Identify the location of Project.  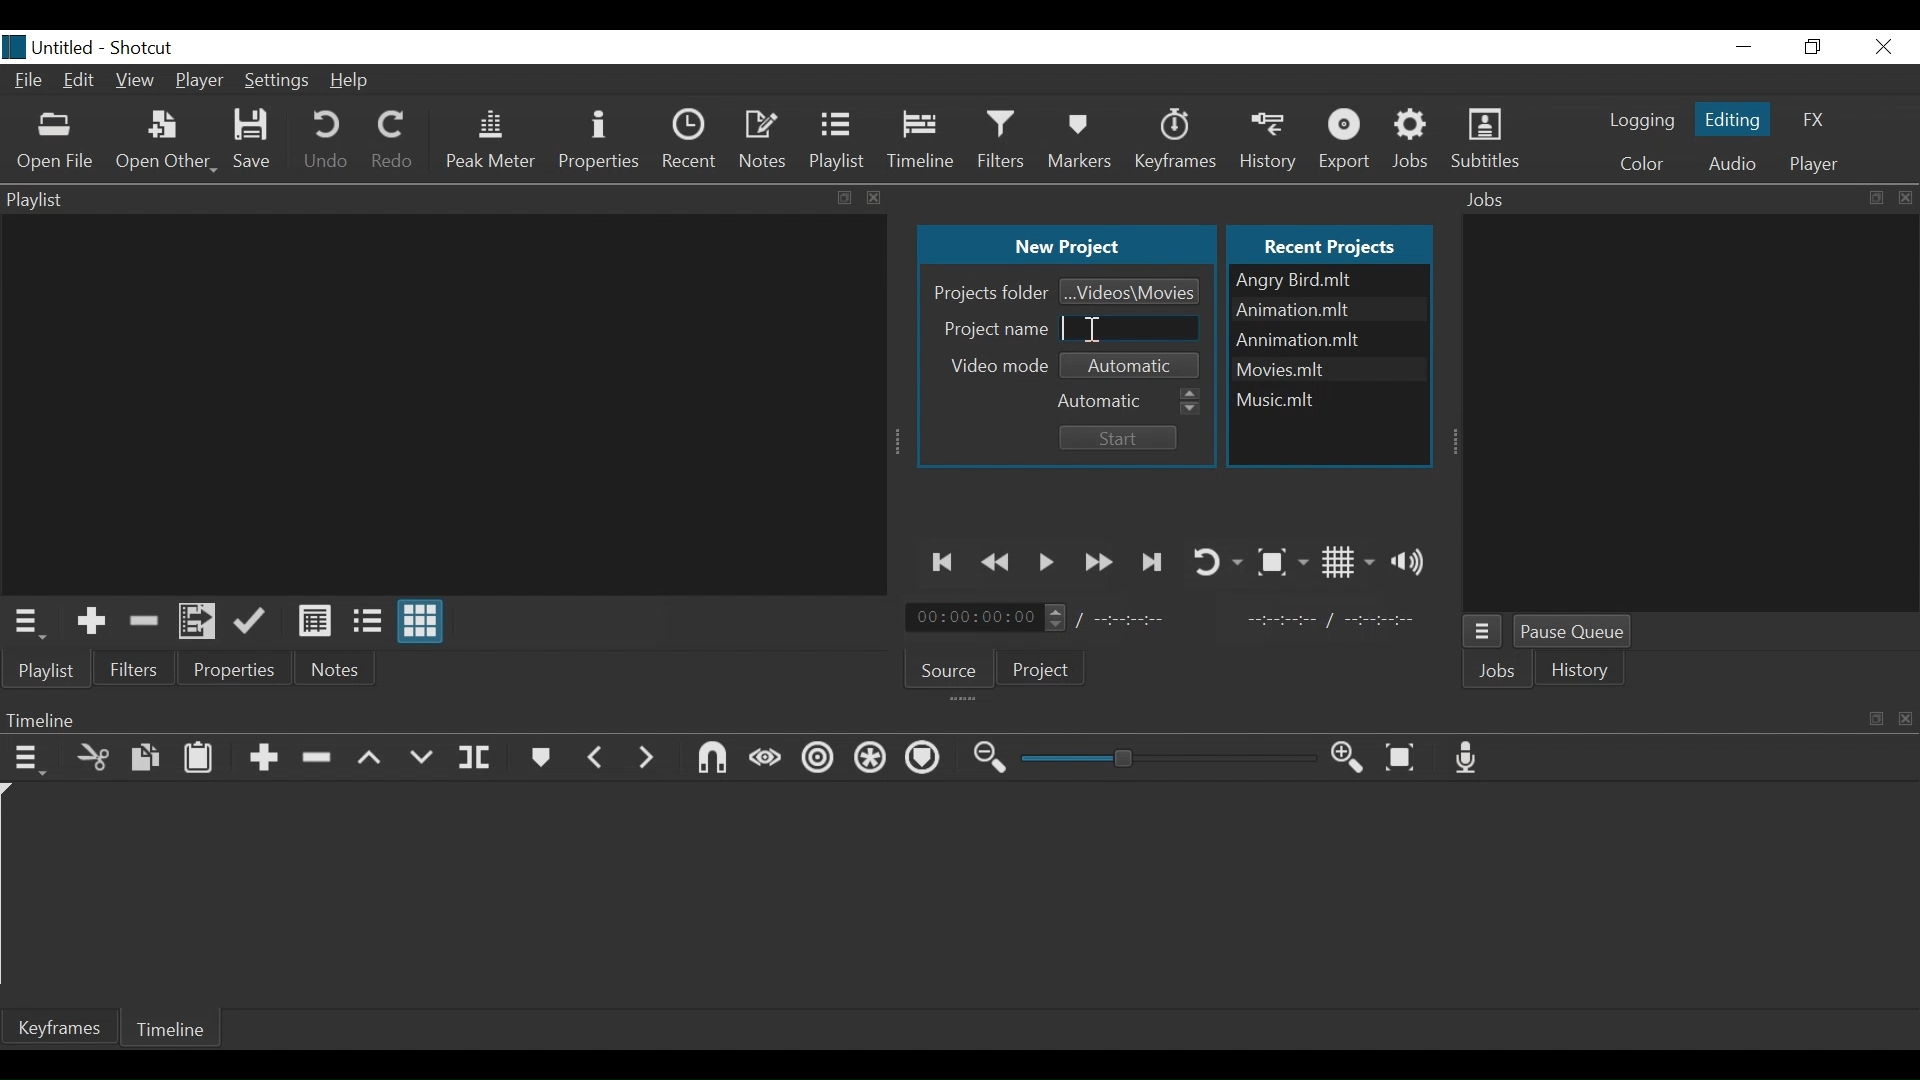
(1042, 672).